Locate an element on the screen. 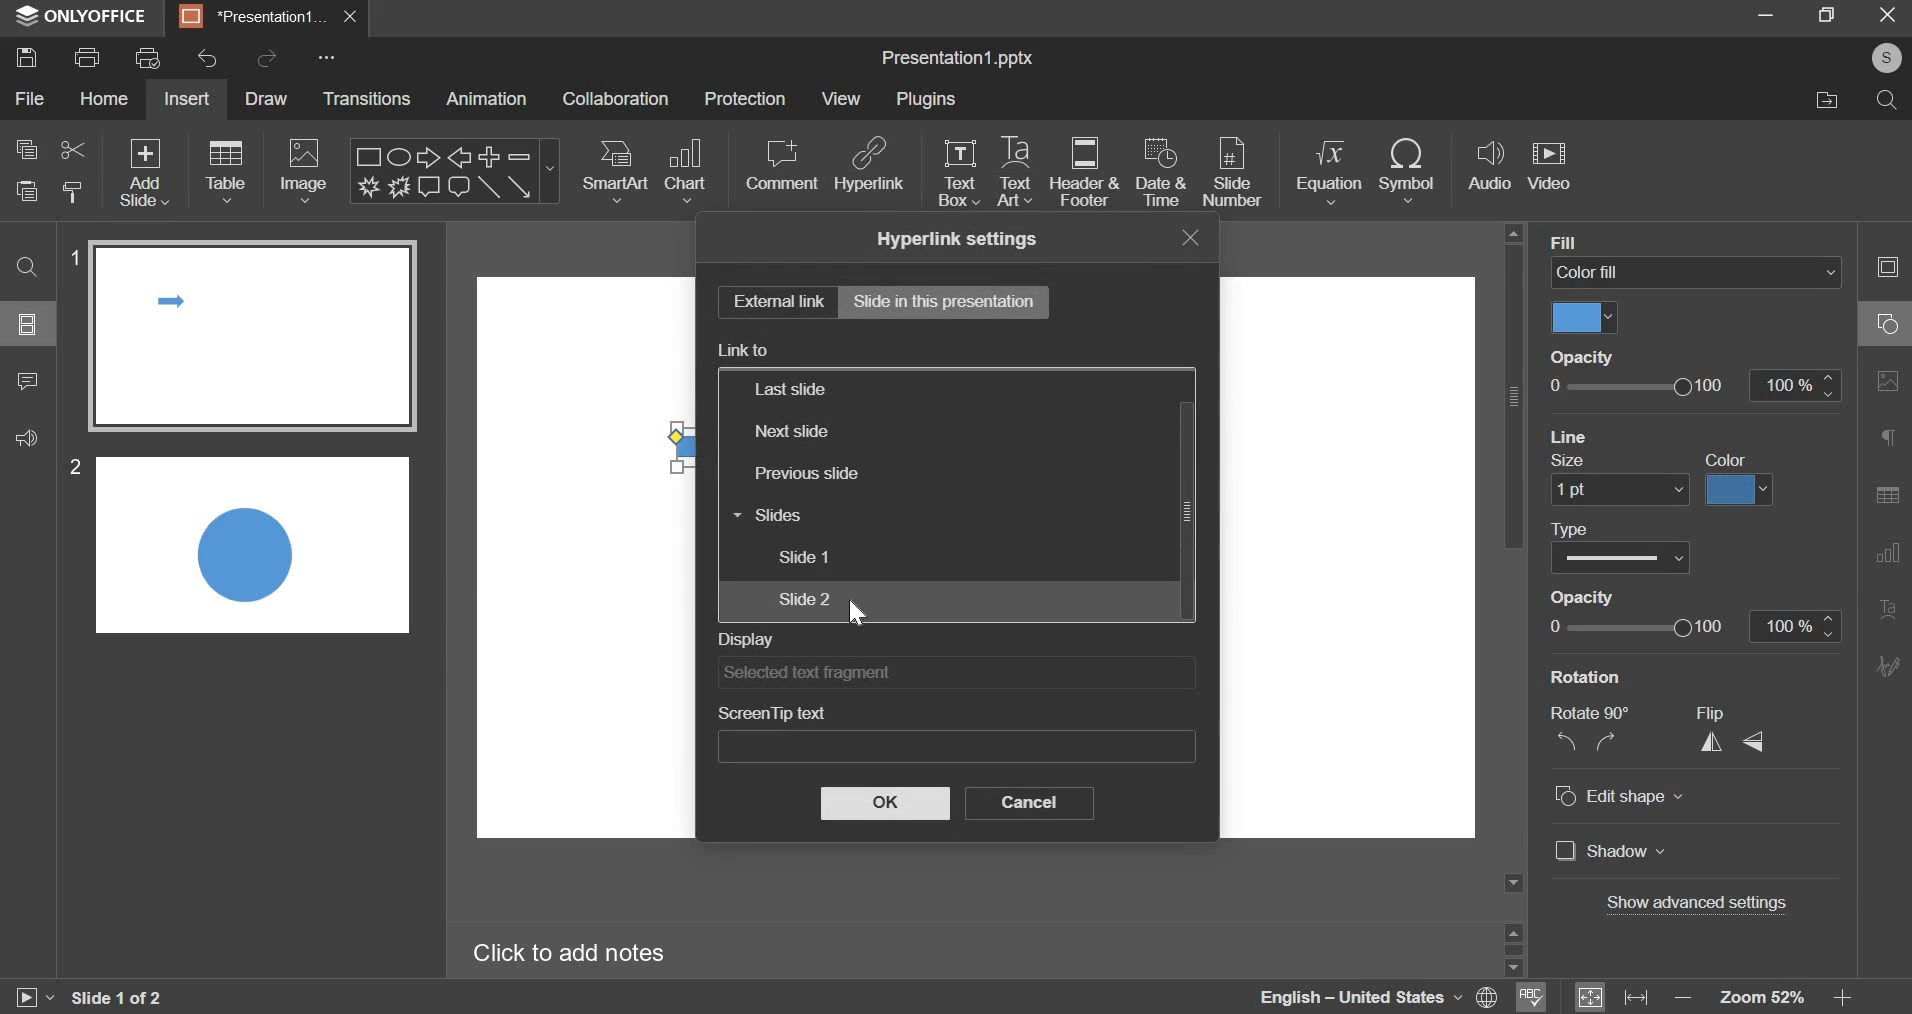 The image size is (1912, 1014). opacity slider from 0 to 100 is located at coordinates (1696, 387).